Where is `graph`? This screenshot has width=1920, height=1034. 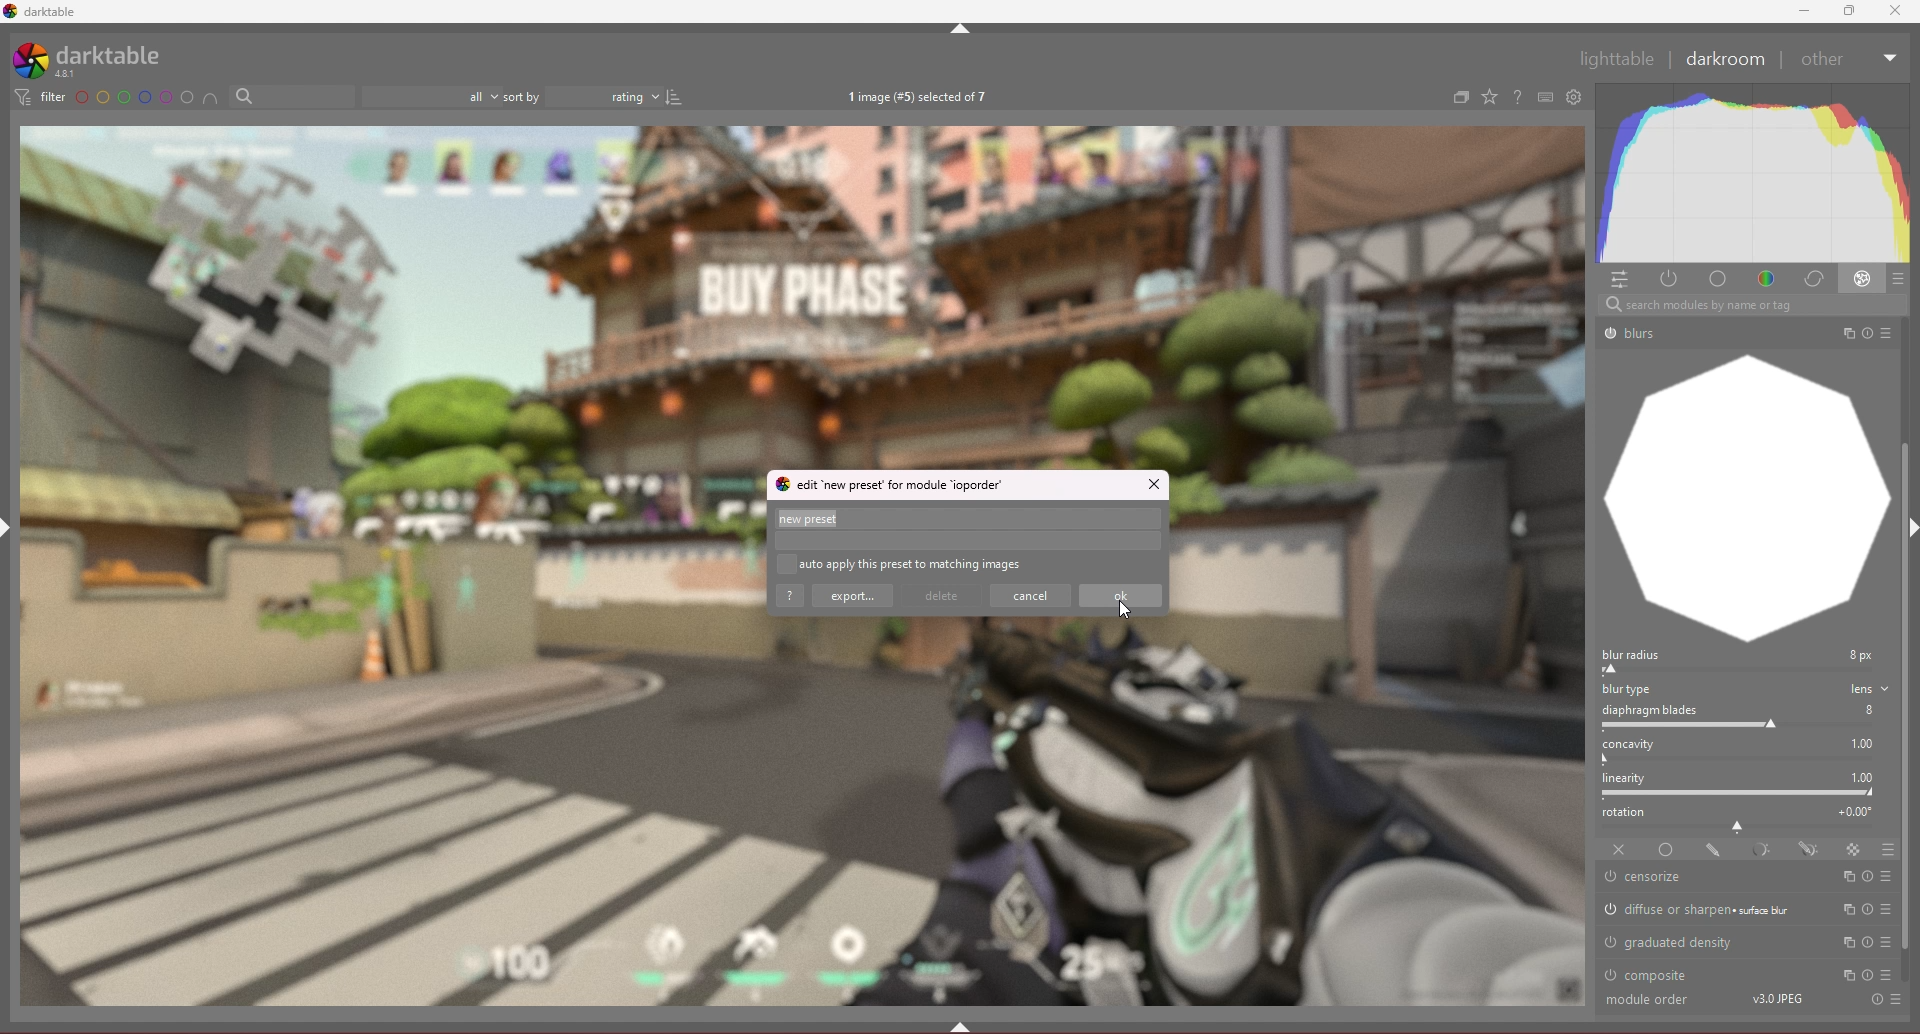 graph is located at coordinates (1747, 509).